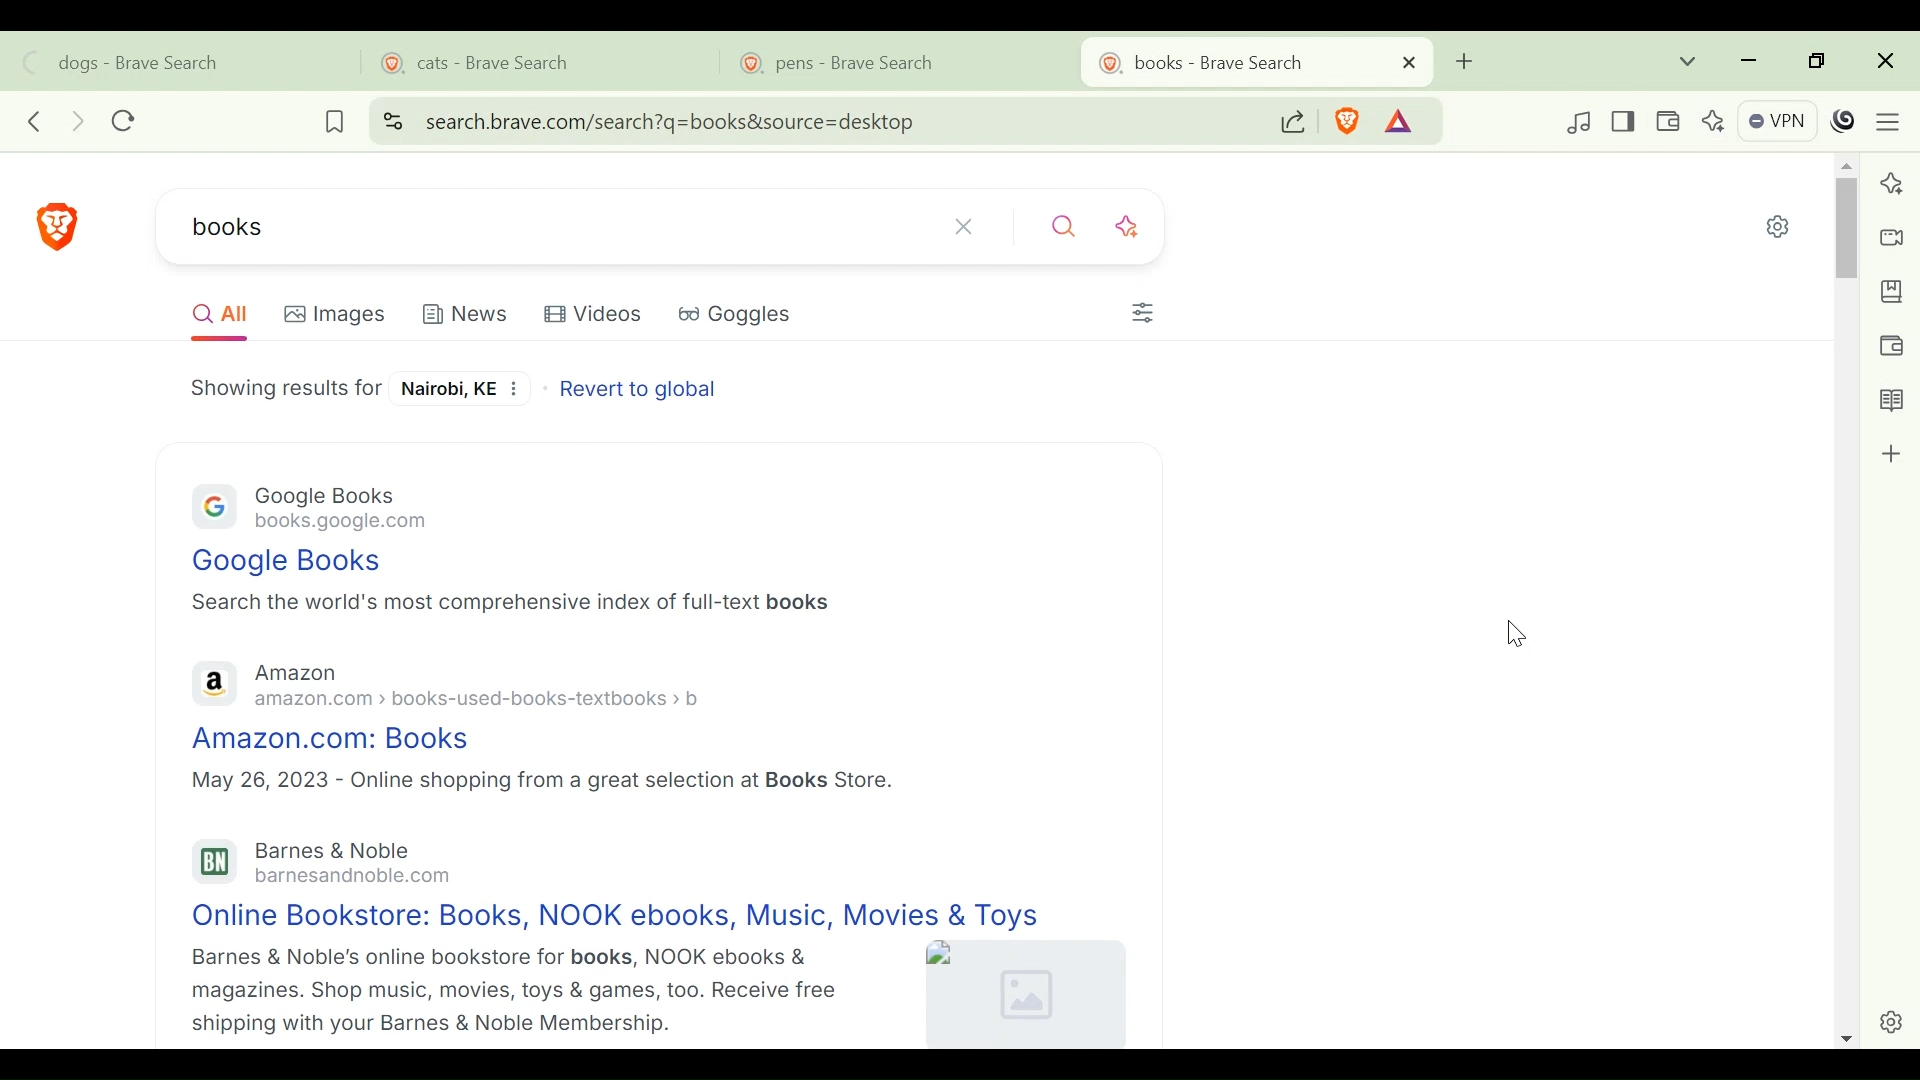 This screenshot has width=1920, height=1080. I want to click on barnesandnoble.com, so click(360, 876).